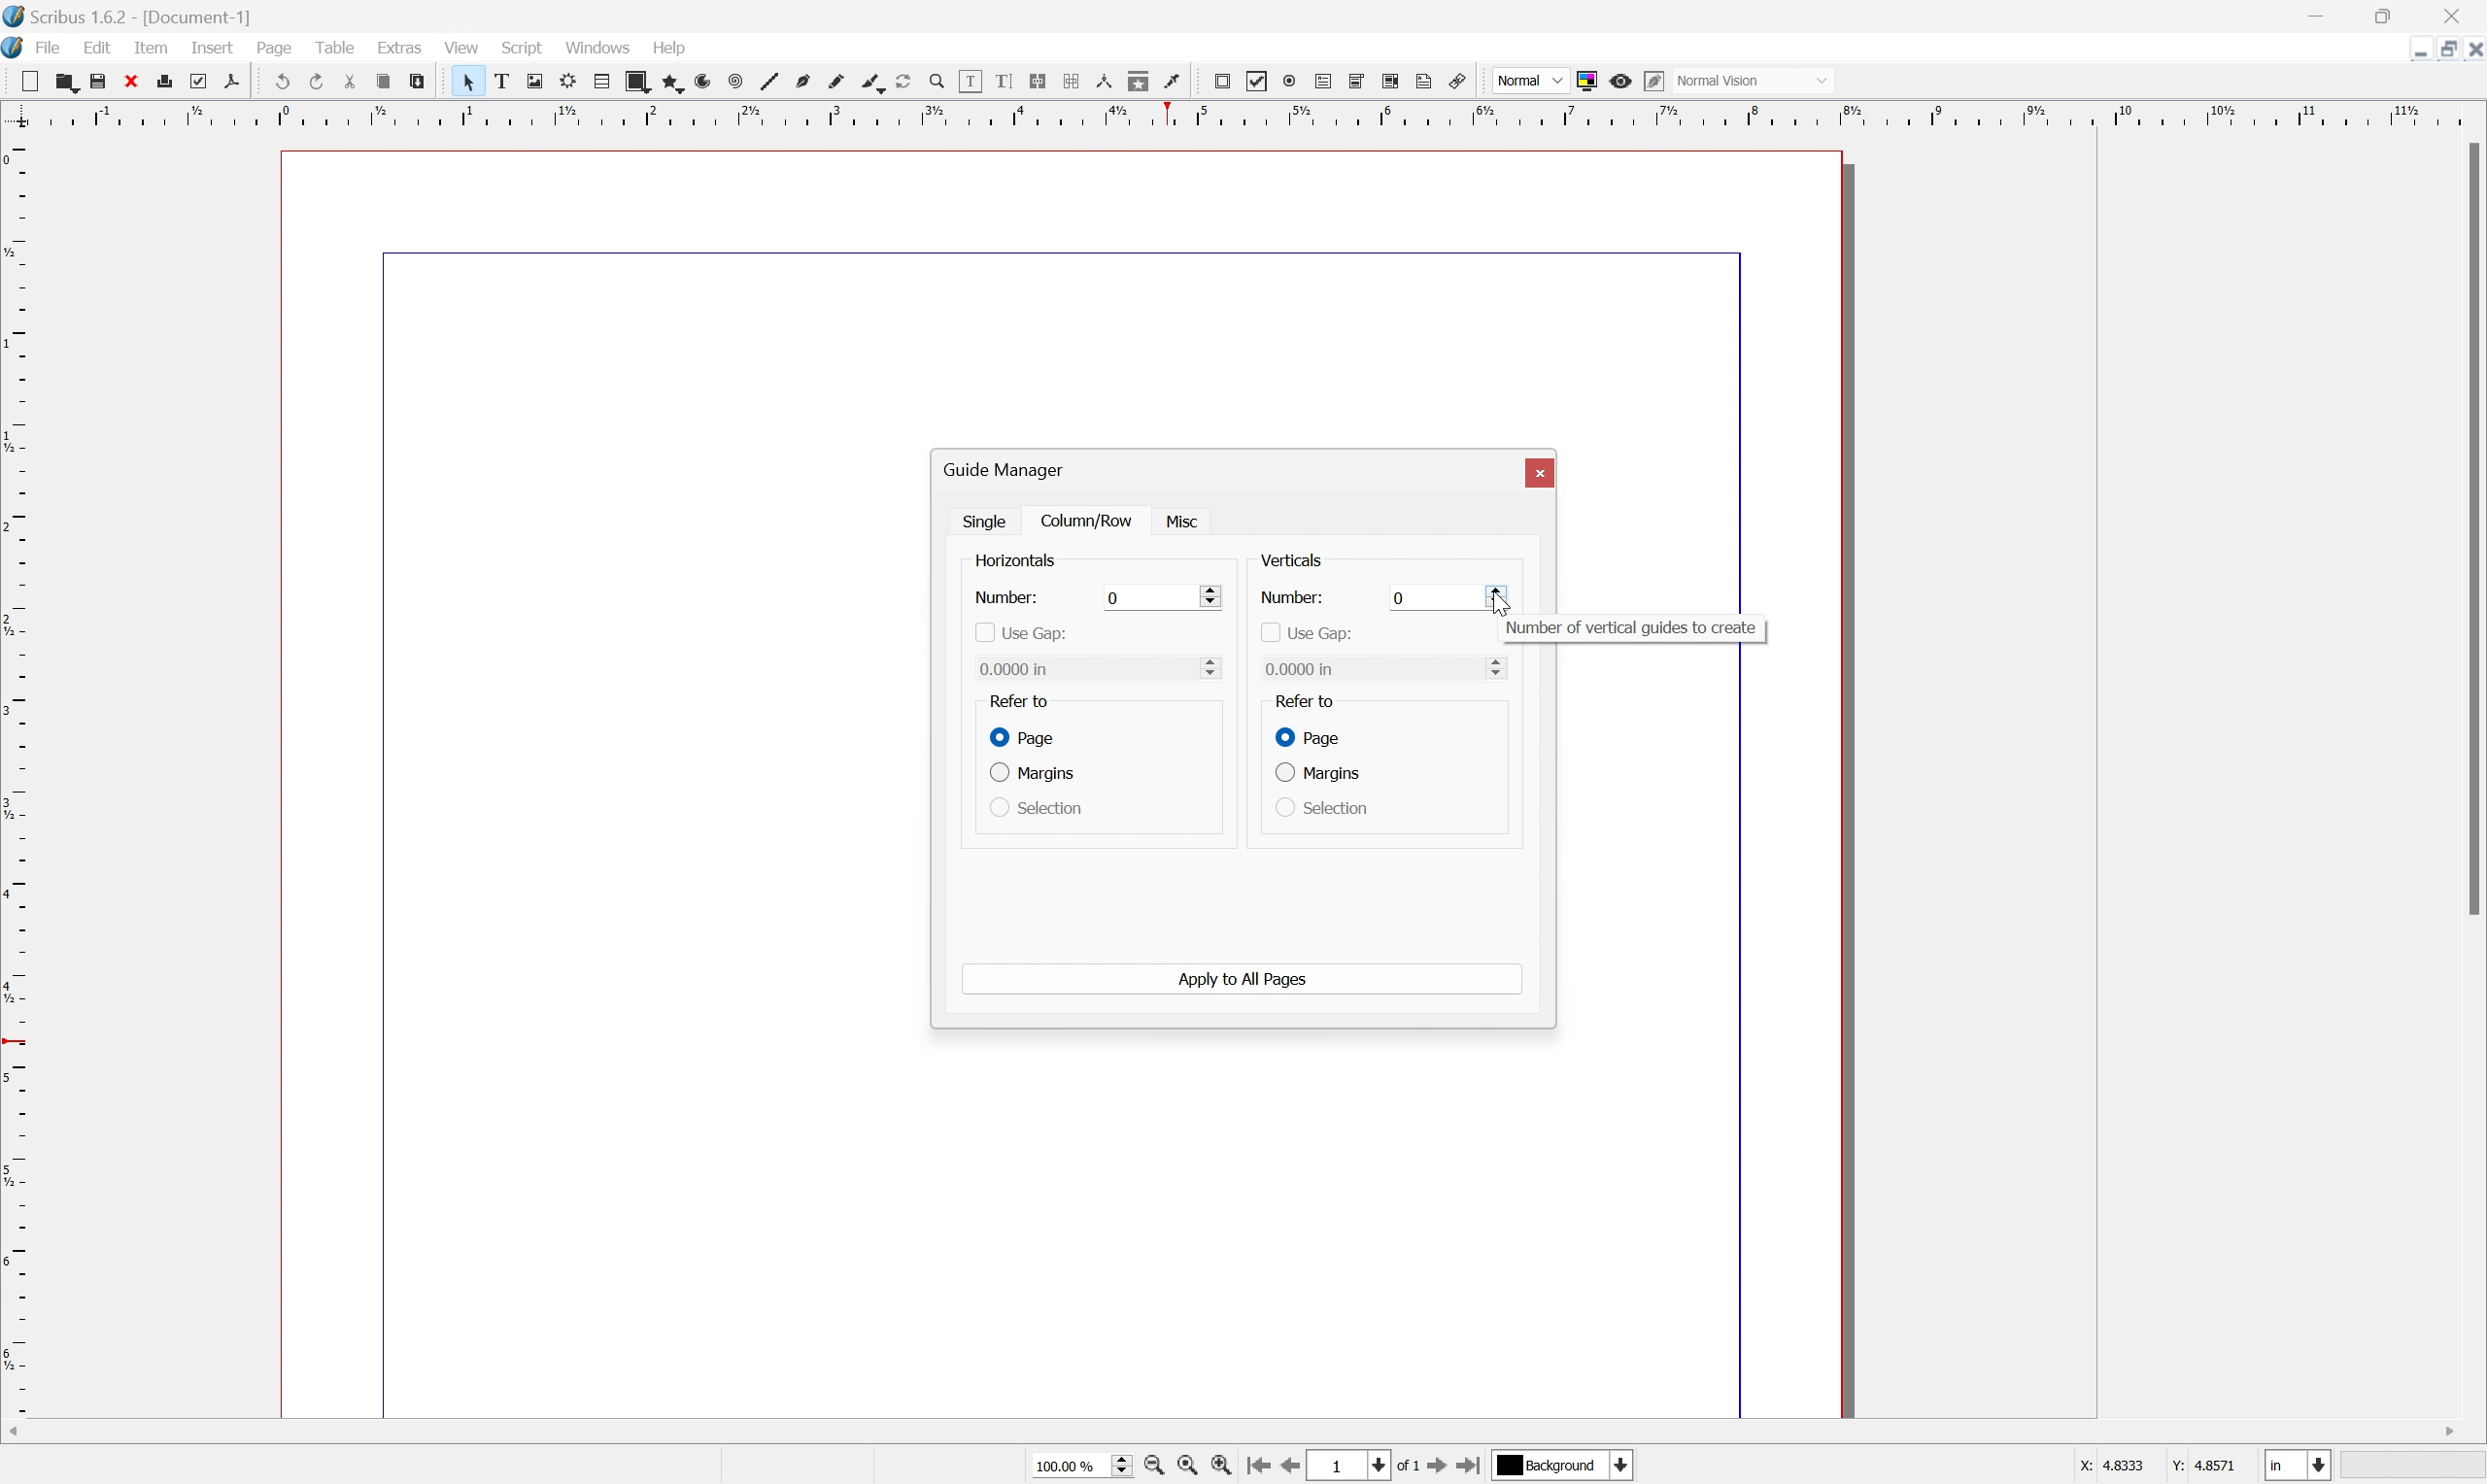  What do you see at coordinates (1362, 1467) in the screenshot?
I see `select current page` at bounding box center [1362, 1467].